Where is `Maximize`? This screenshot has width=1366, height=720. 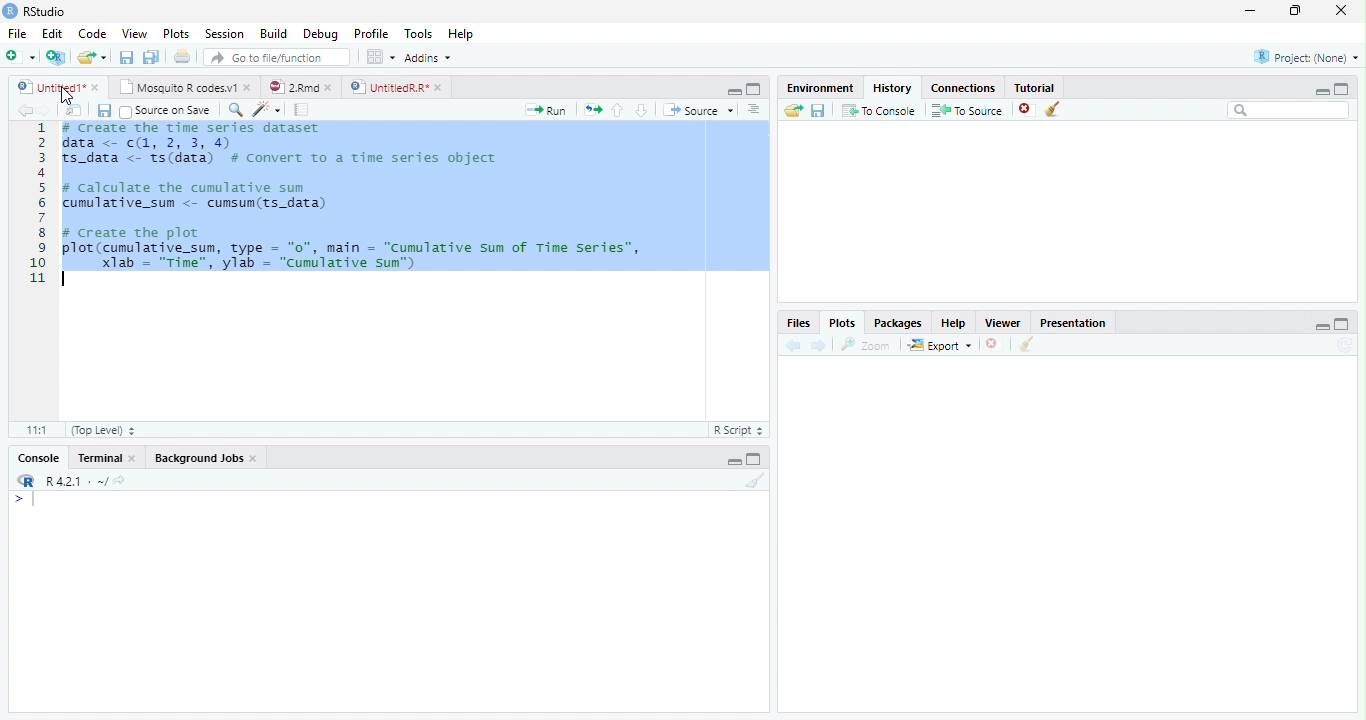
Maximize is located at coordinates (1296, 13).